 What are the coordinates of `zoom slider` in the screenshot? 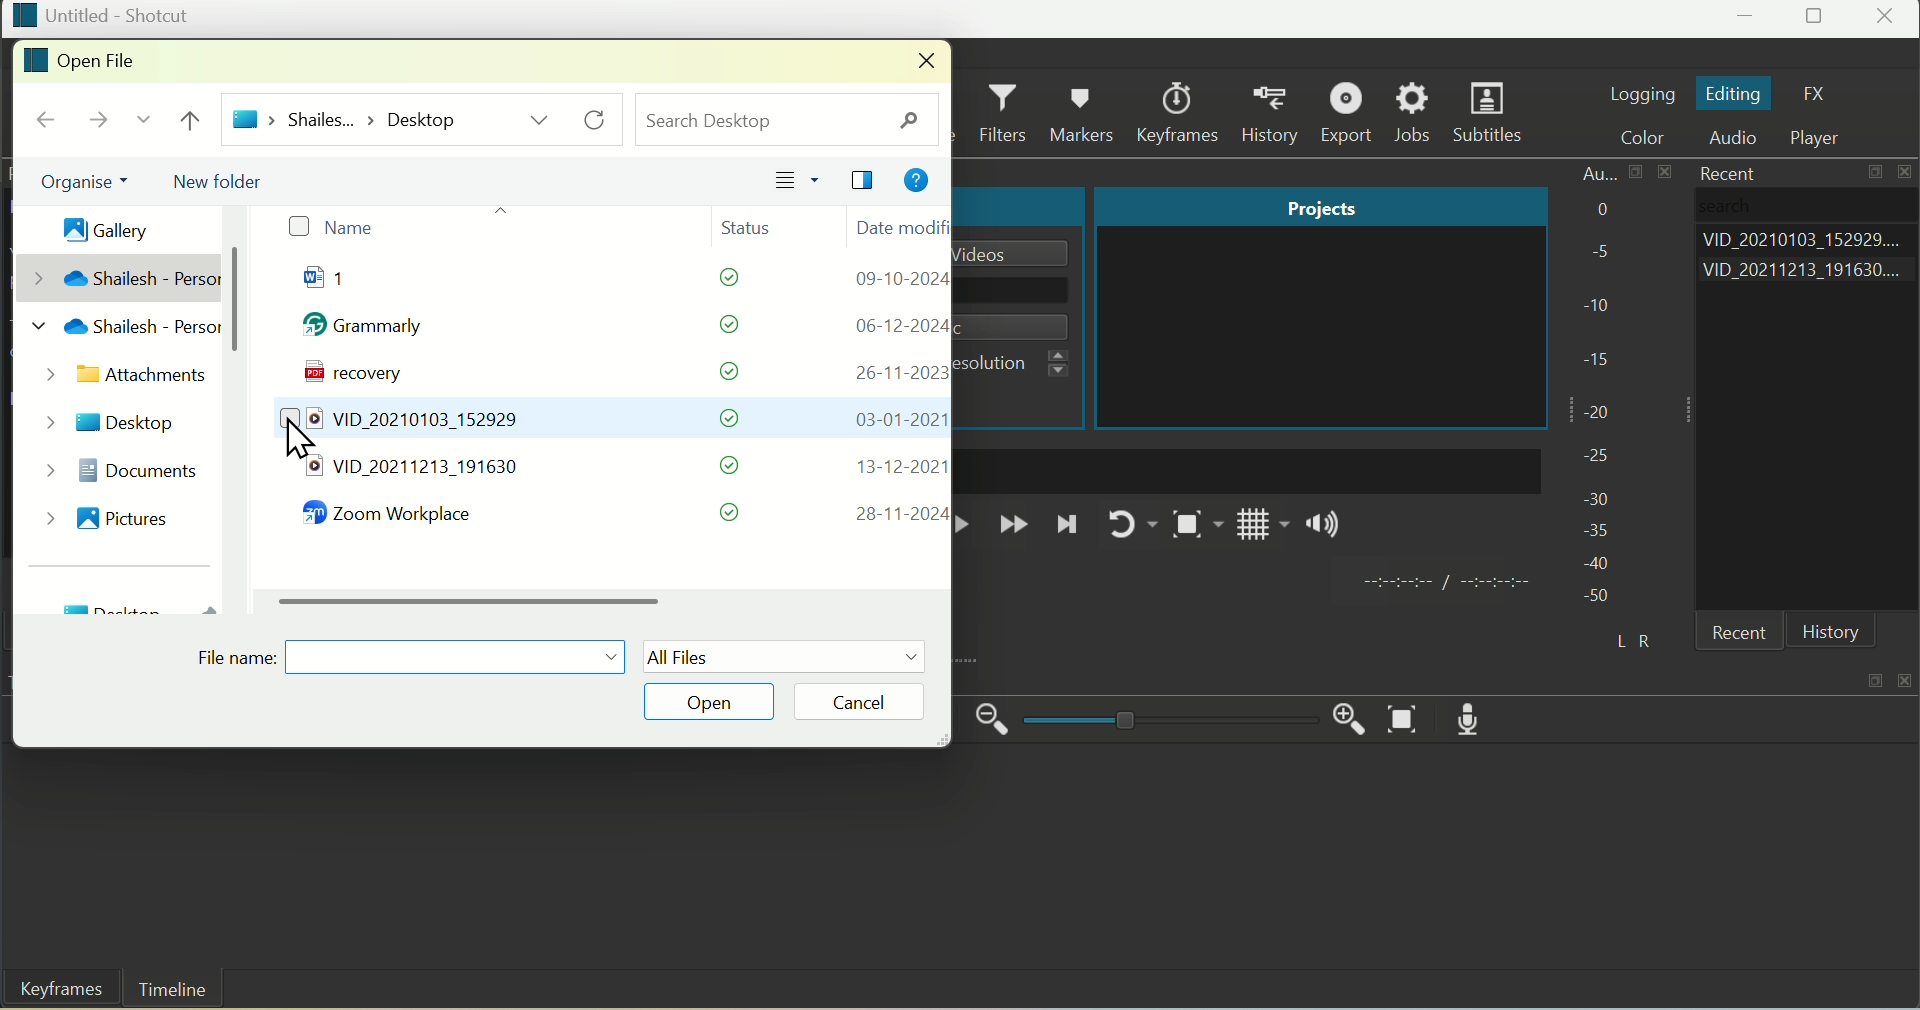 It's located at (1166, 721).